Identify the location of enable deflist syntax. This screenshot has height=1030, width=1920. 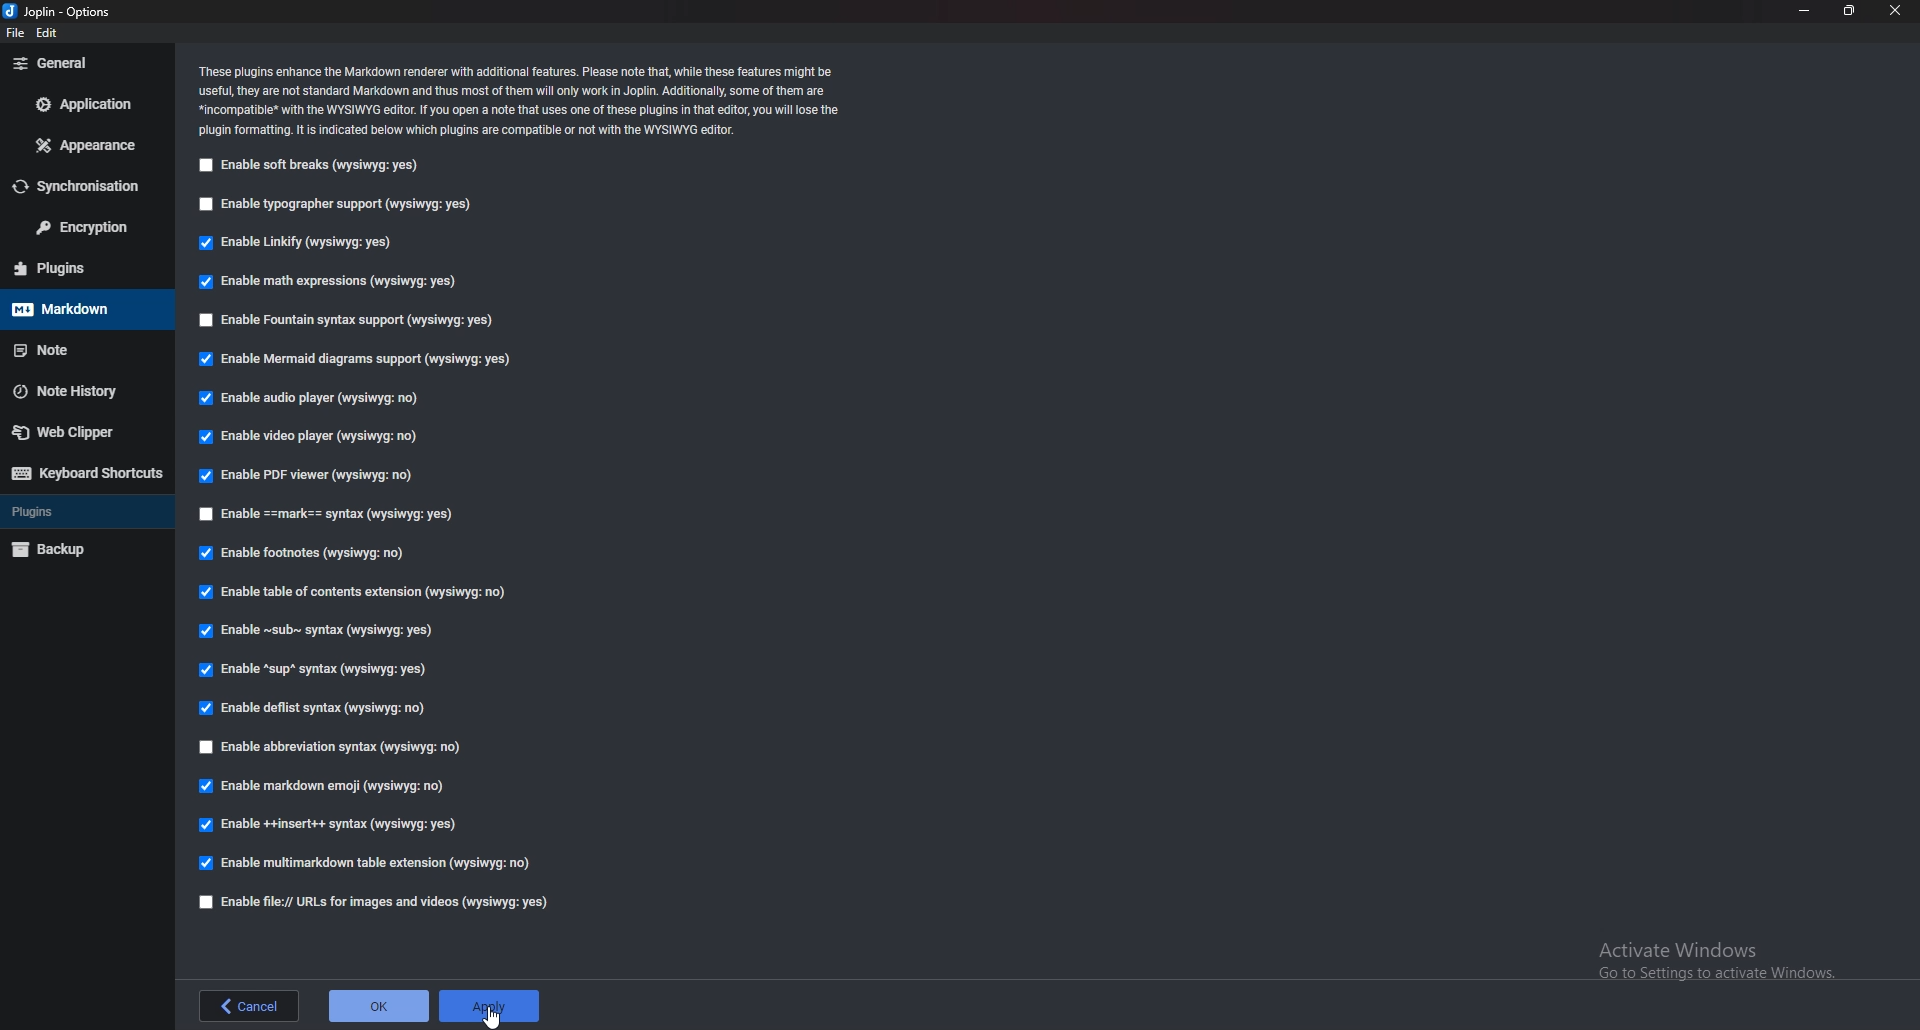
(313, 708).